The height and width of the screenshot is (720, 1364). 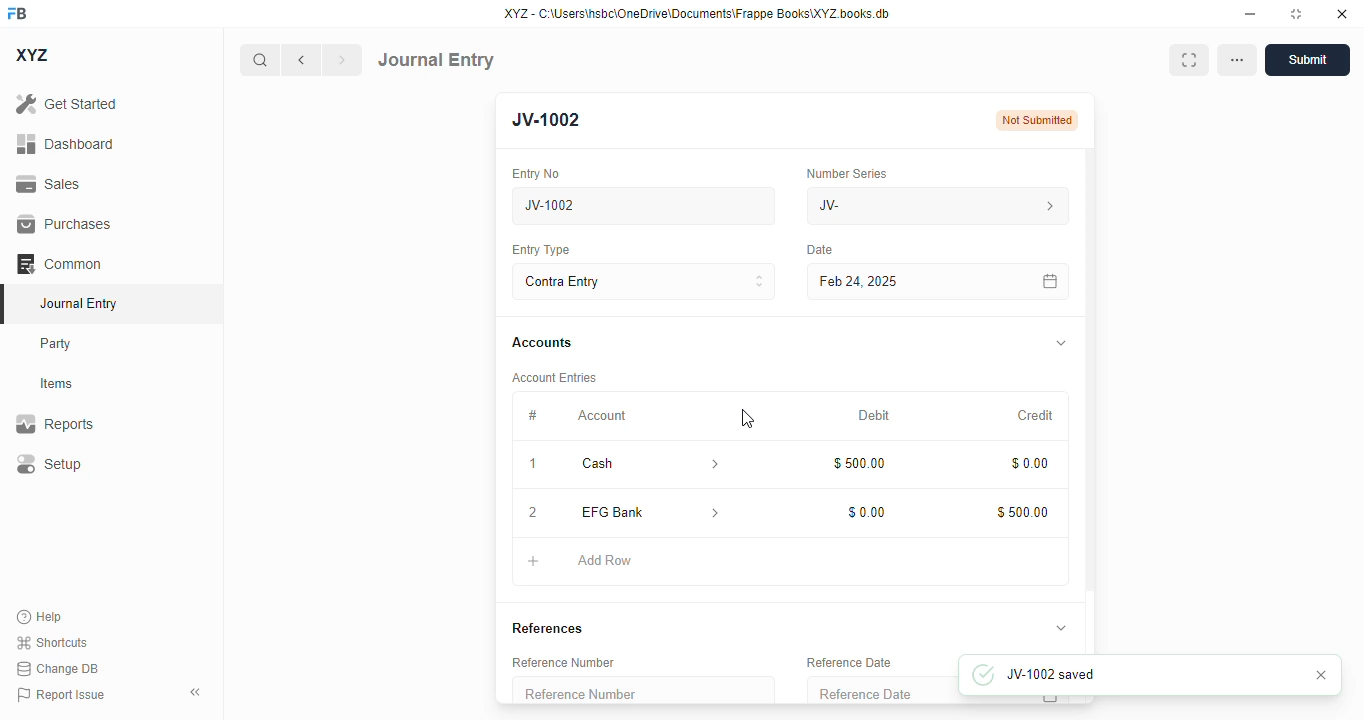 I want to click on submit, so click(x=1308, y=60).